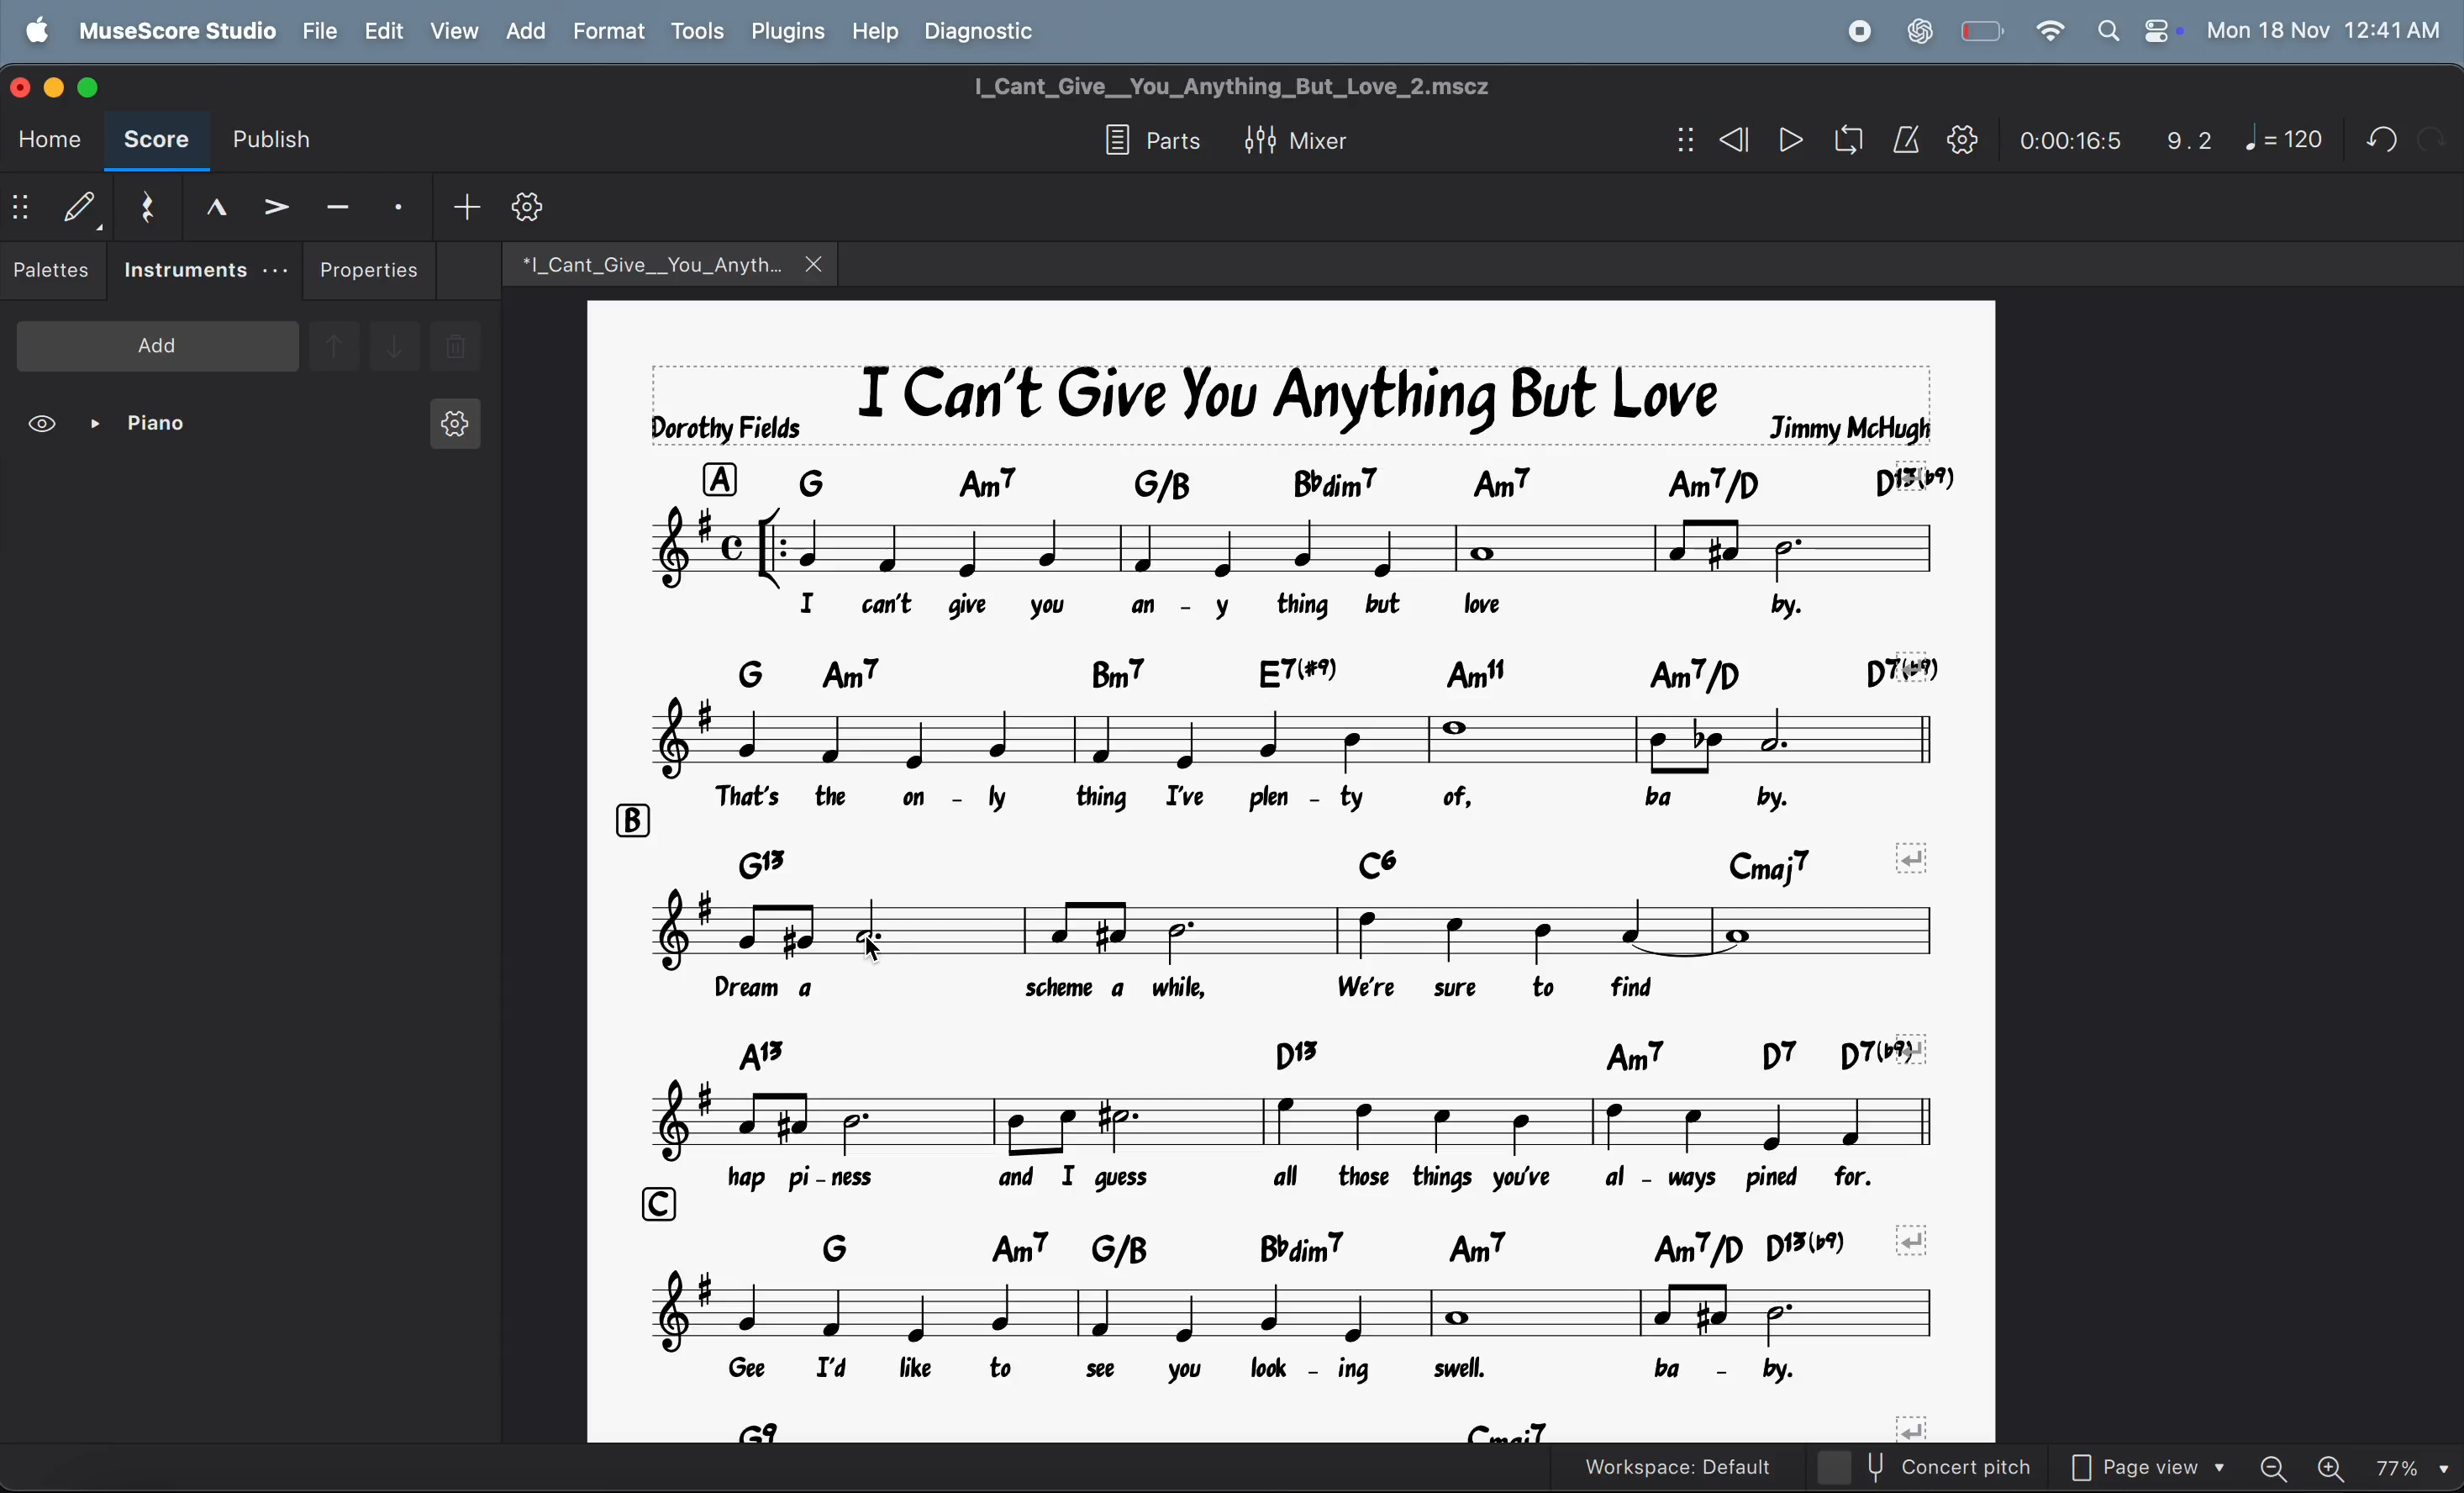 The height and width of the screenshot is (1493, 2464). Describe the element at coordinates (1962, 142) in the screenshot. I see `play back settings` at that location.